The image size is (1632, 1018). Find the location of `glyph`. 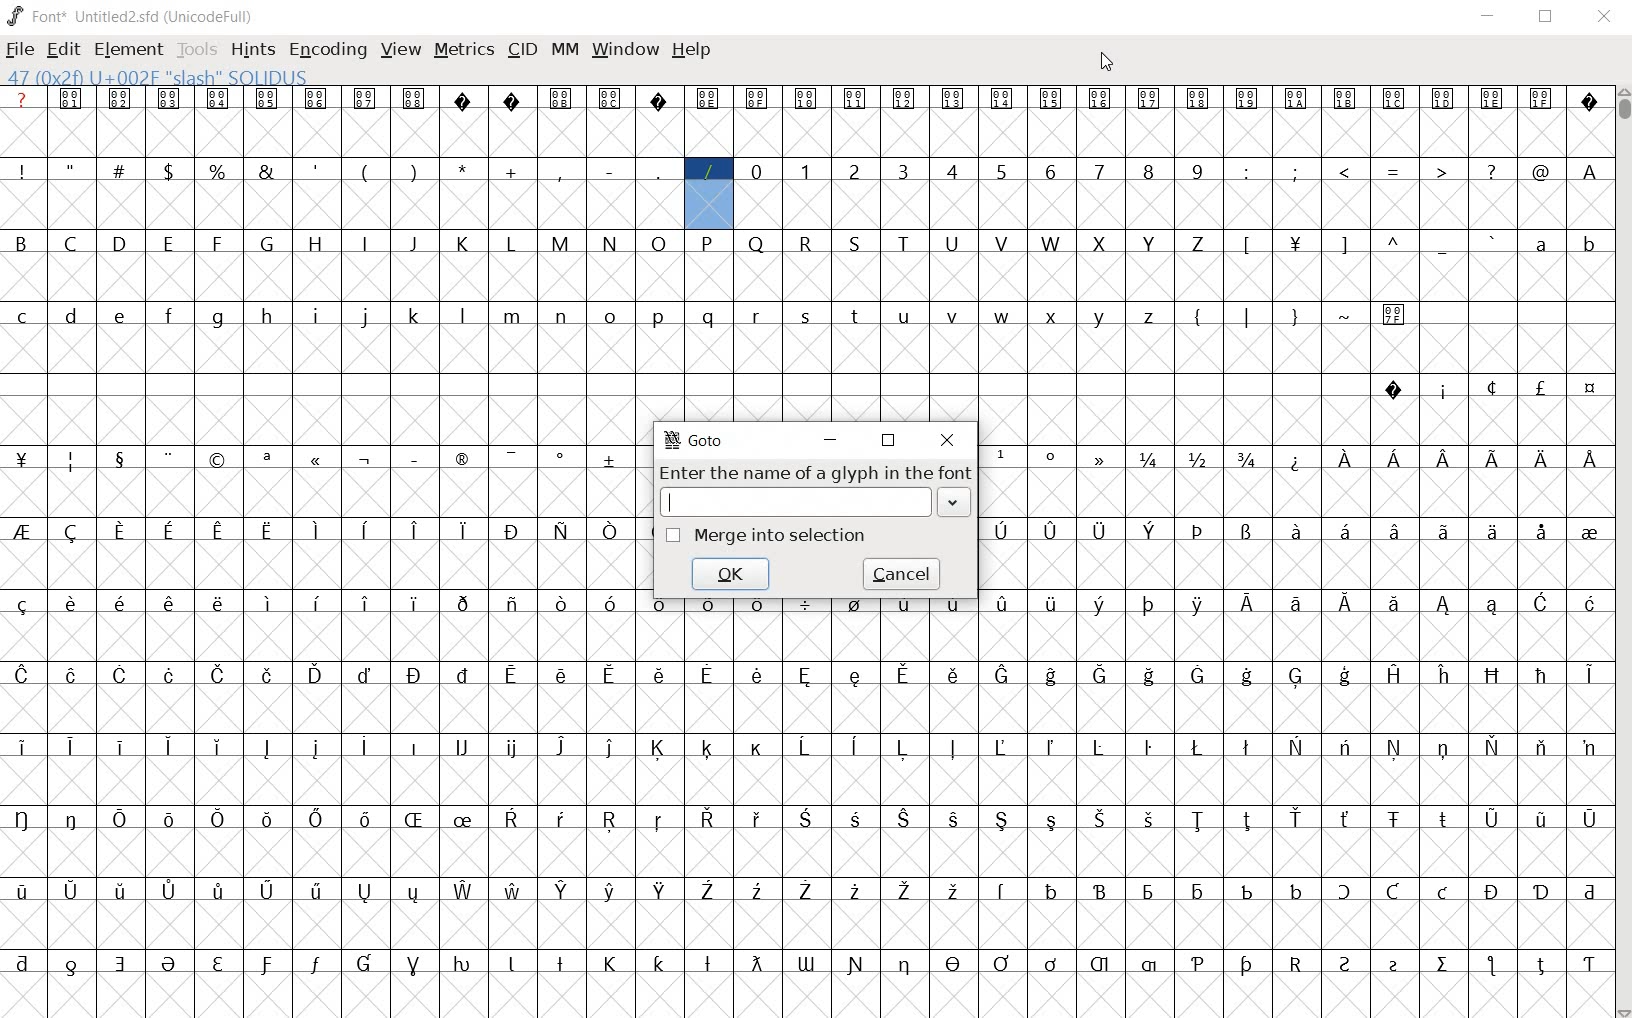

glyph is located at coordinates (1099, 171).